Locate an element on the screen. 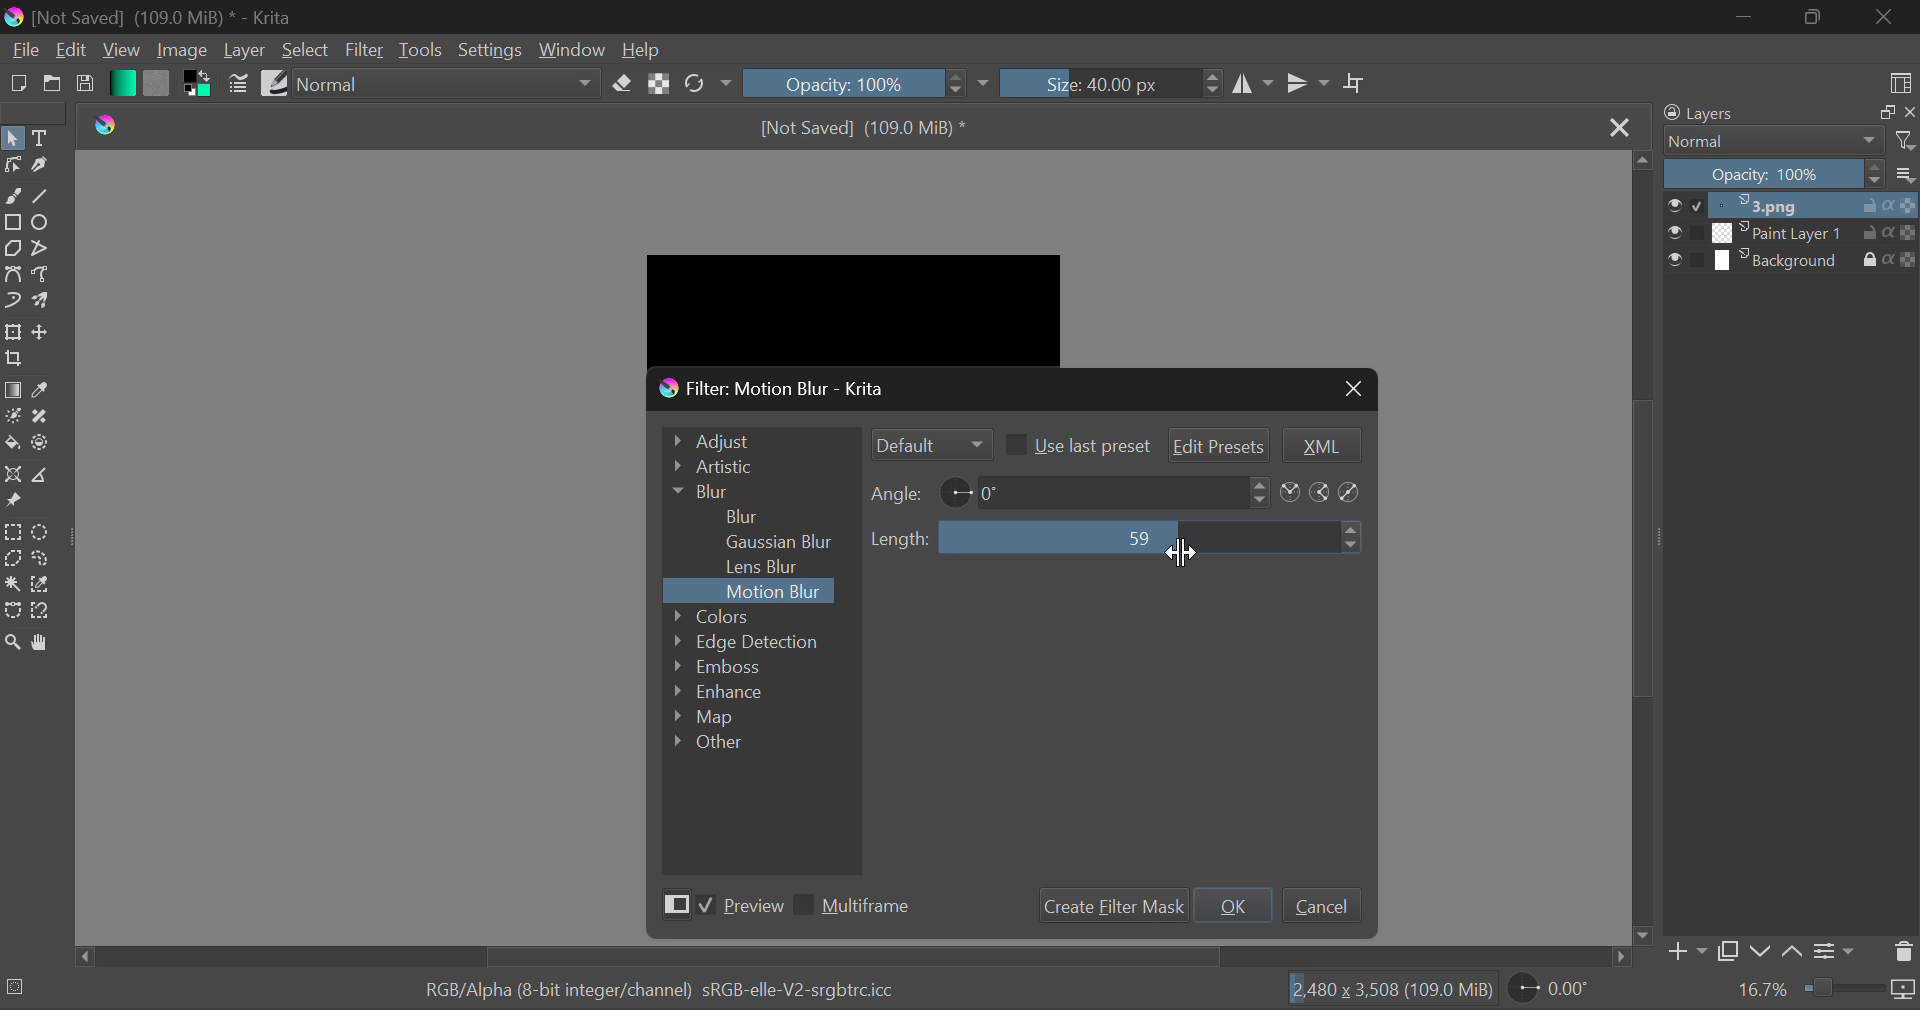 The height and width of the screenshot is (1010, 1920). Colorize Mask Tool is located at coordinates (12, 416).